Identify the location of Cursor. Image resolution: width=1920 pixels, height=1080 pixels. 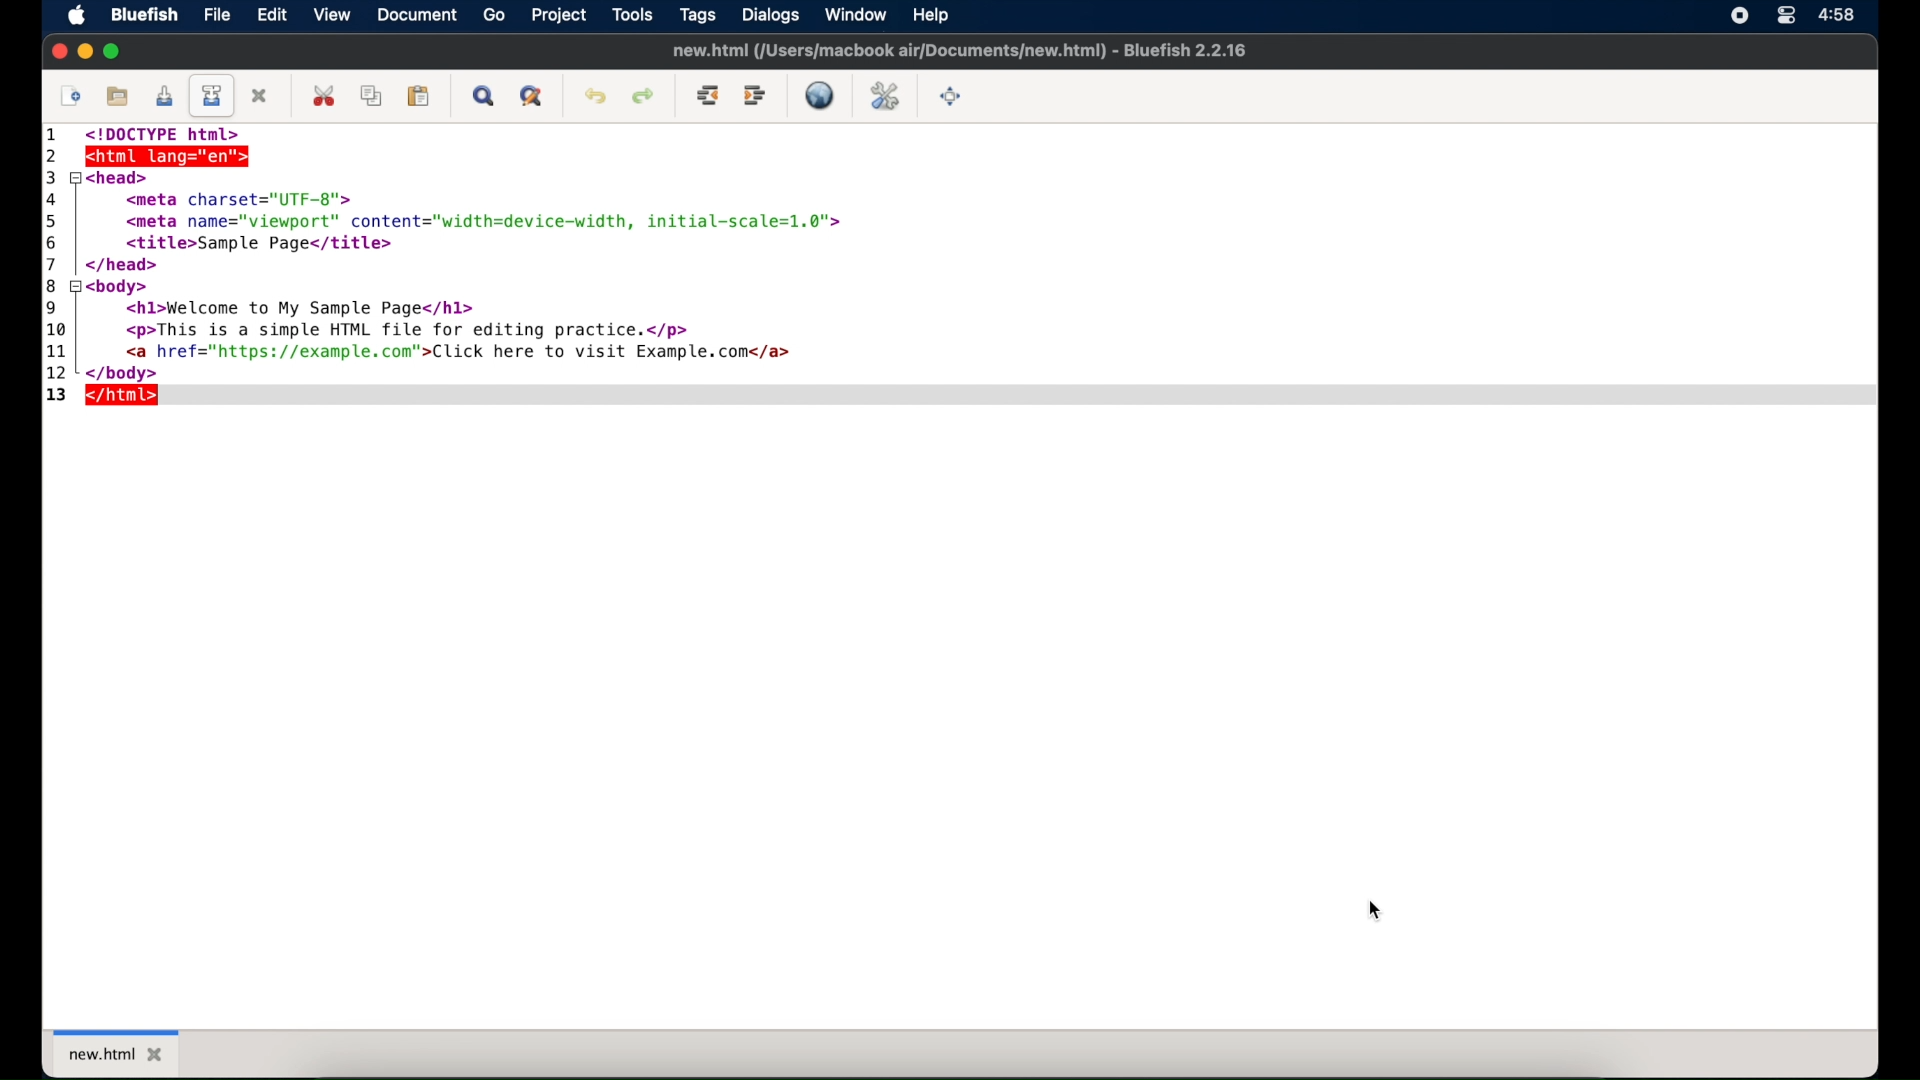
(1381, 911).